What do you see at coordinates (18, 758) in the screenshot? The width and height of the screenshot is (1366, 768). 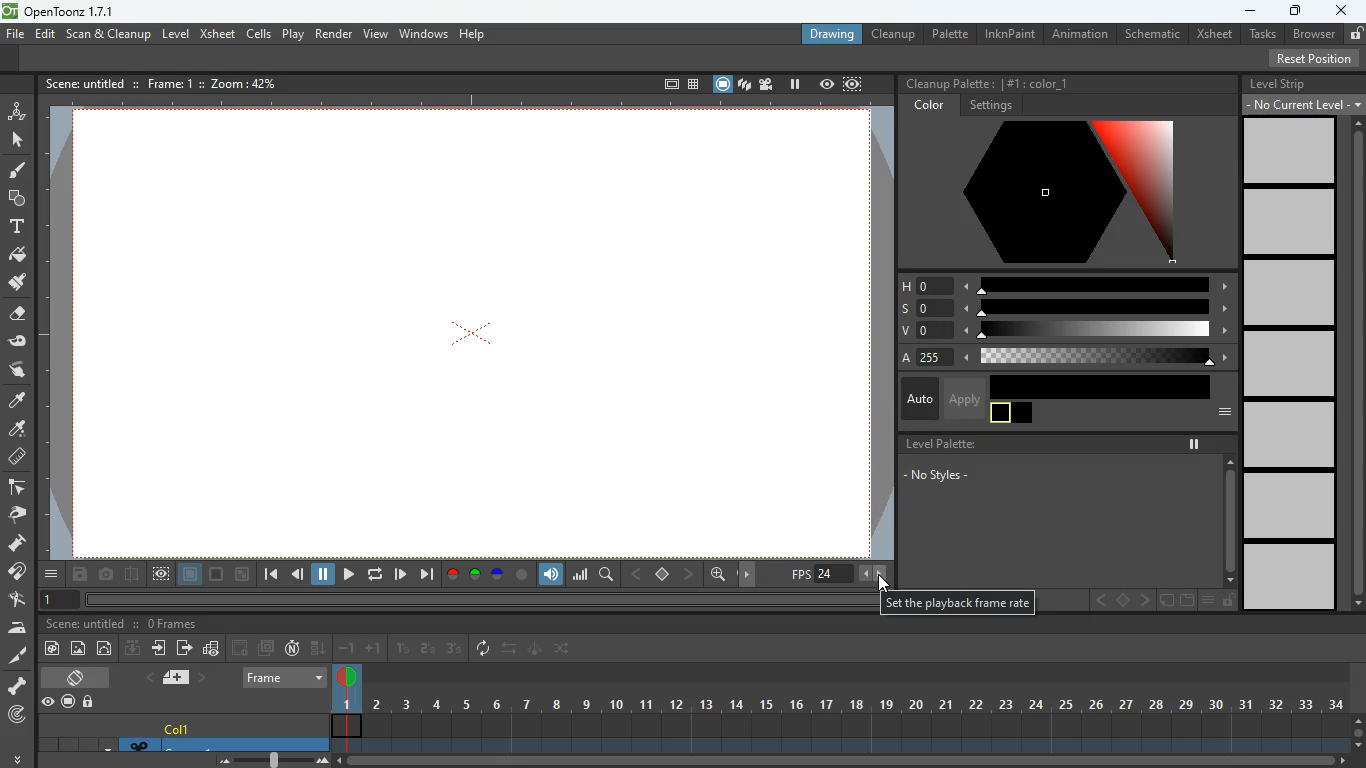 I see `more` at bounding box center [18, 758].